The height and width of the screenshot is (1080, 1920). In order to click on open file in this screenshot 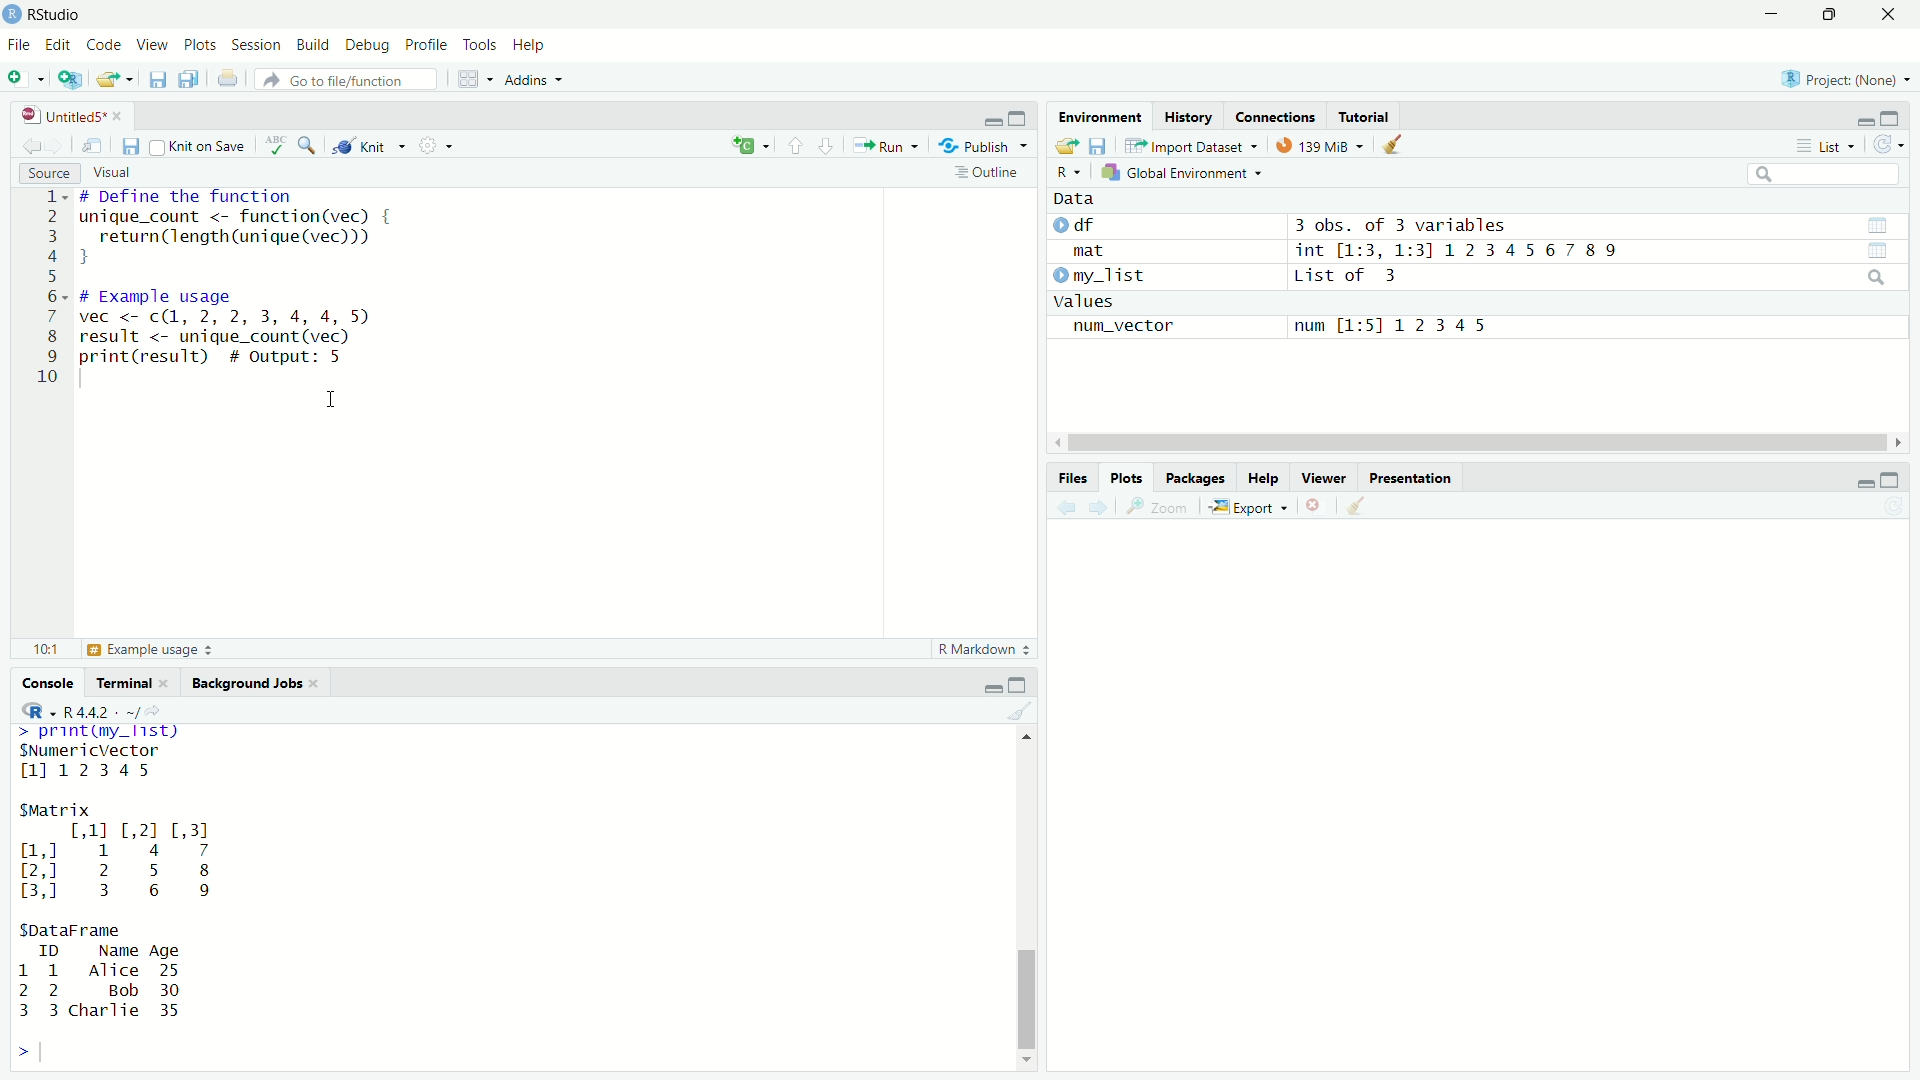, I will do `click(110, 80)`.